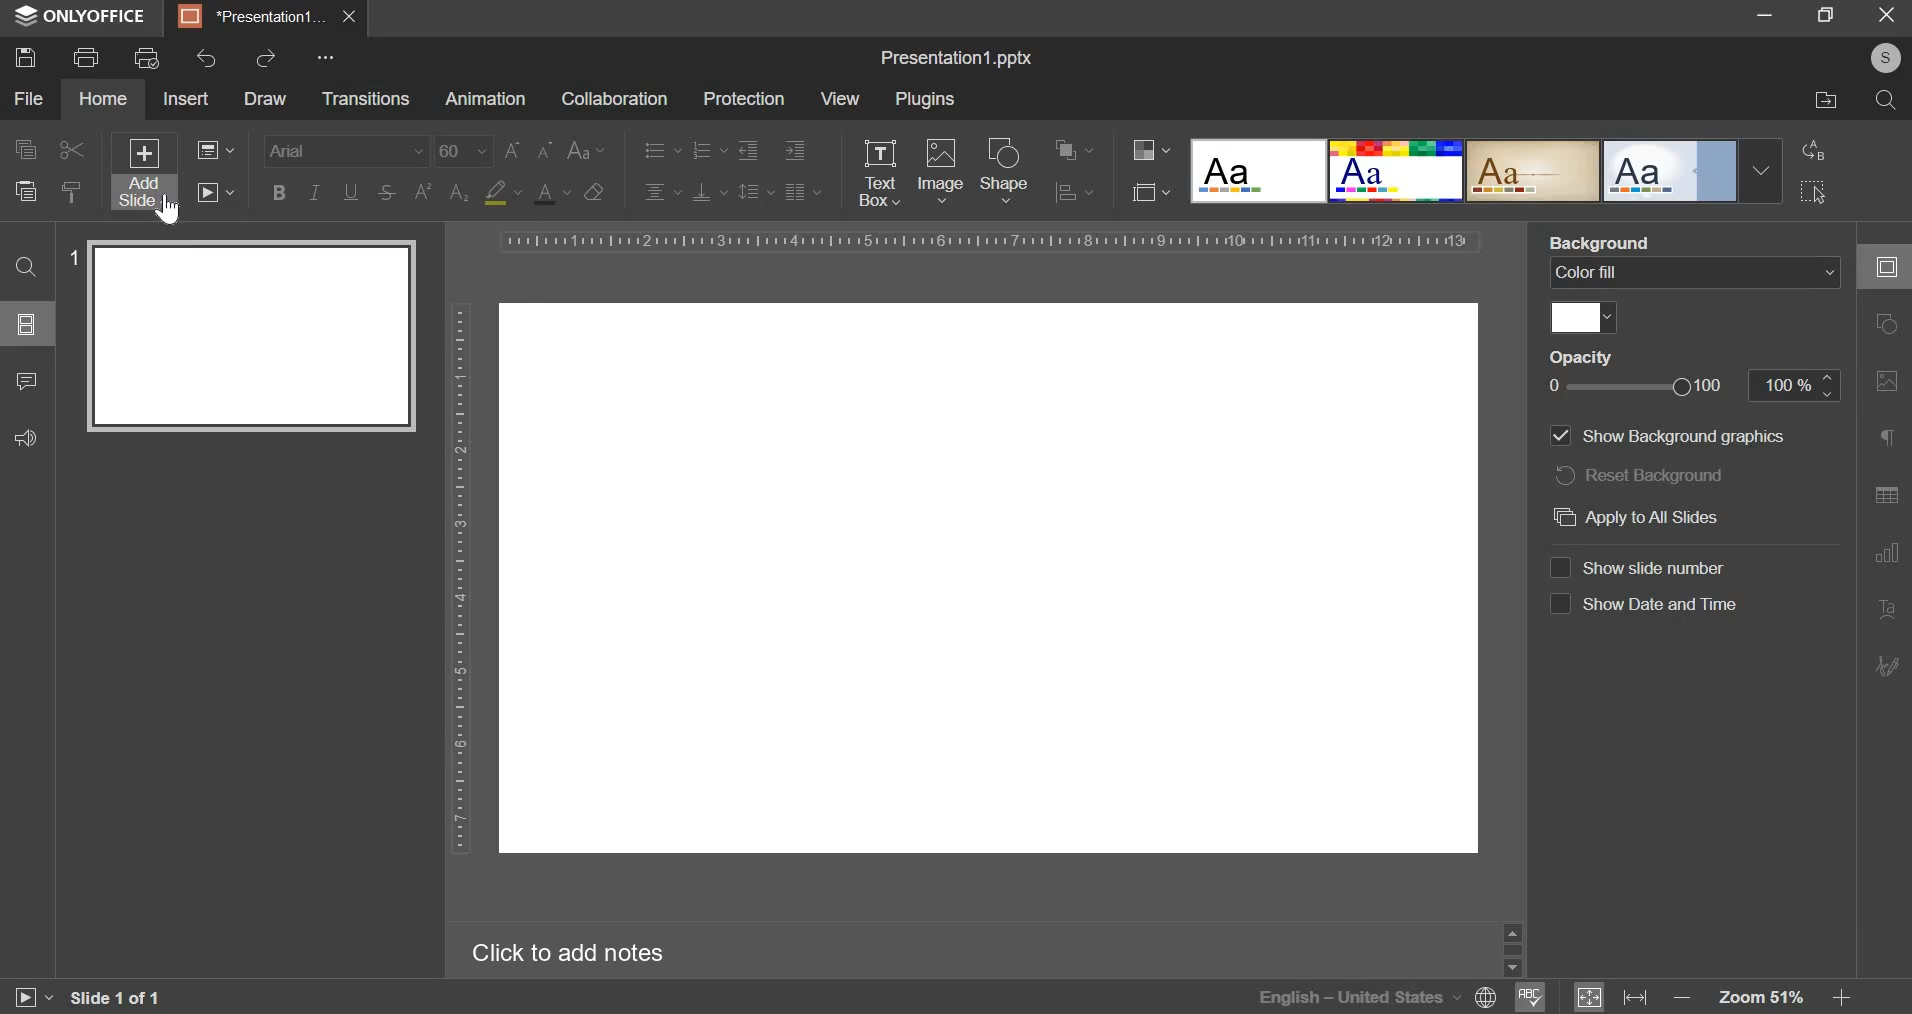  What do you see at coordinates (587, 148) in the screenshot?
I see `change case` at bounding box center [587, 148].